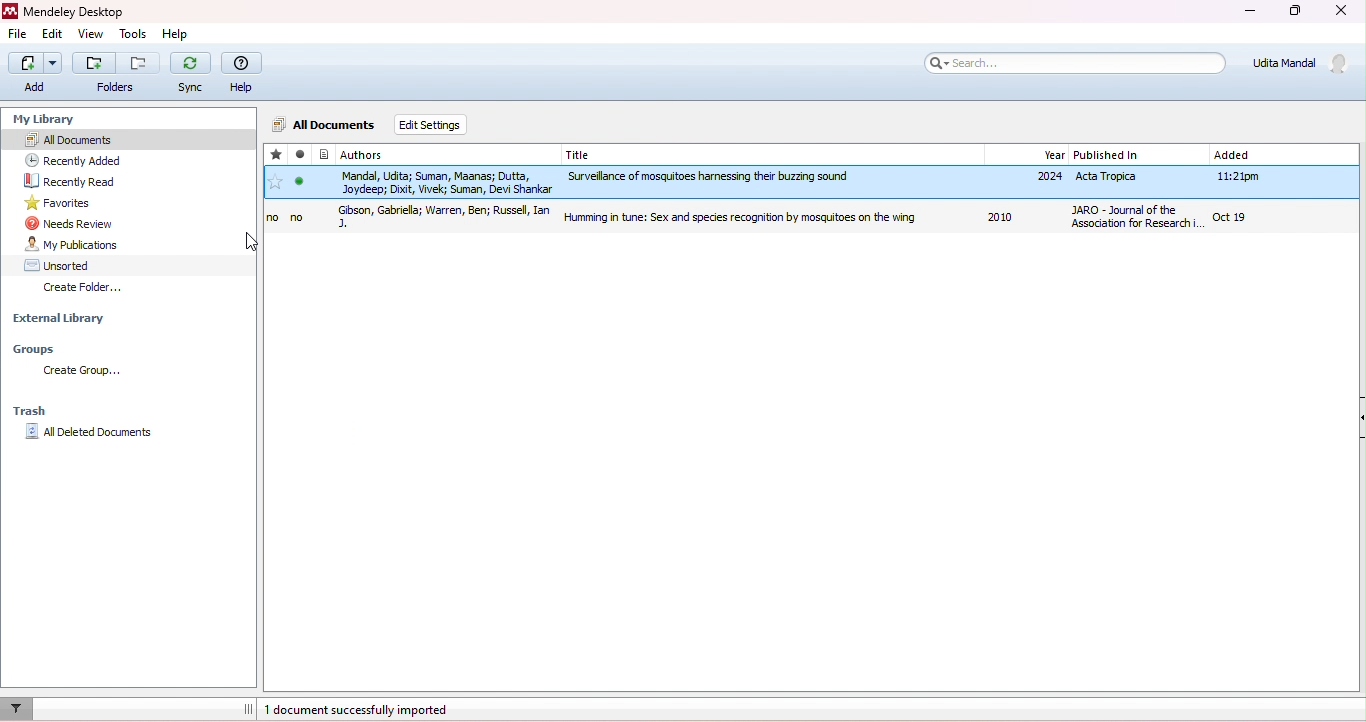 This screenshot has width=1366, height=722. Describe the element at coordinates (446, 182) in the screenshot. I see `Mandal, Udita; Suman, Manas; Dutta,
Joydeep; Dixit, Vivek; Suman, Devi Shankar` at that location.